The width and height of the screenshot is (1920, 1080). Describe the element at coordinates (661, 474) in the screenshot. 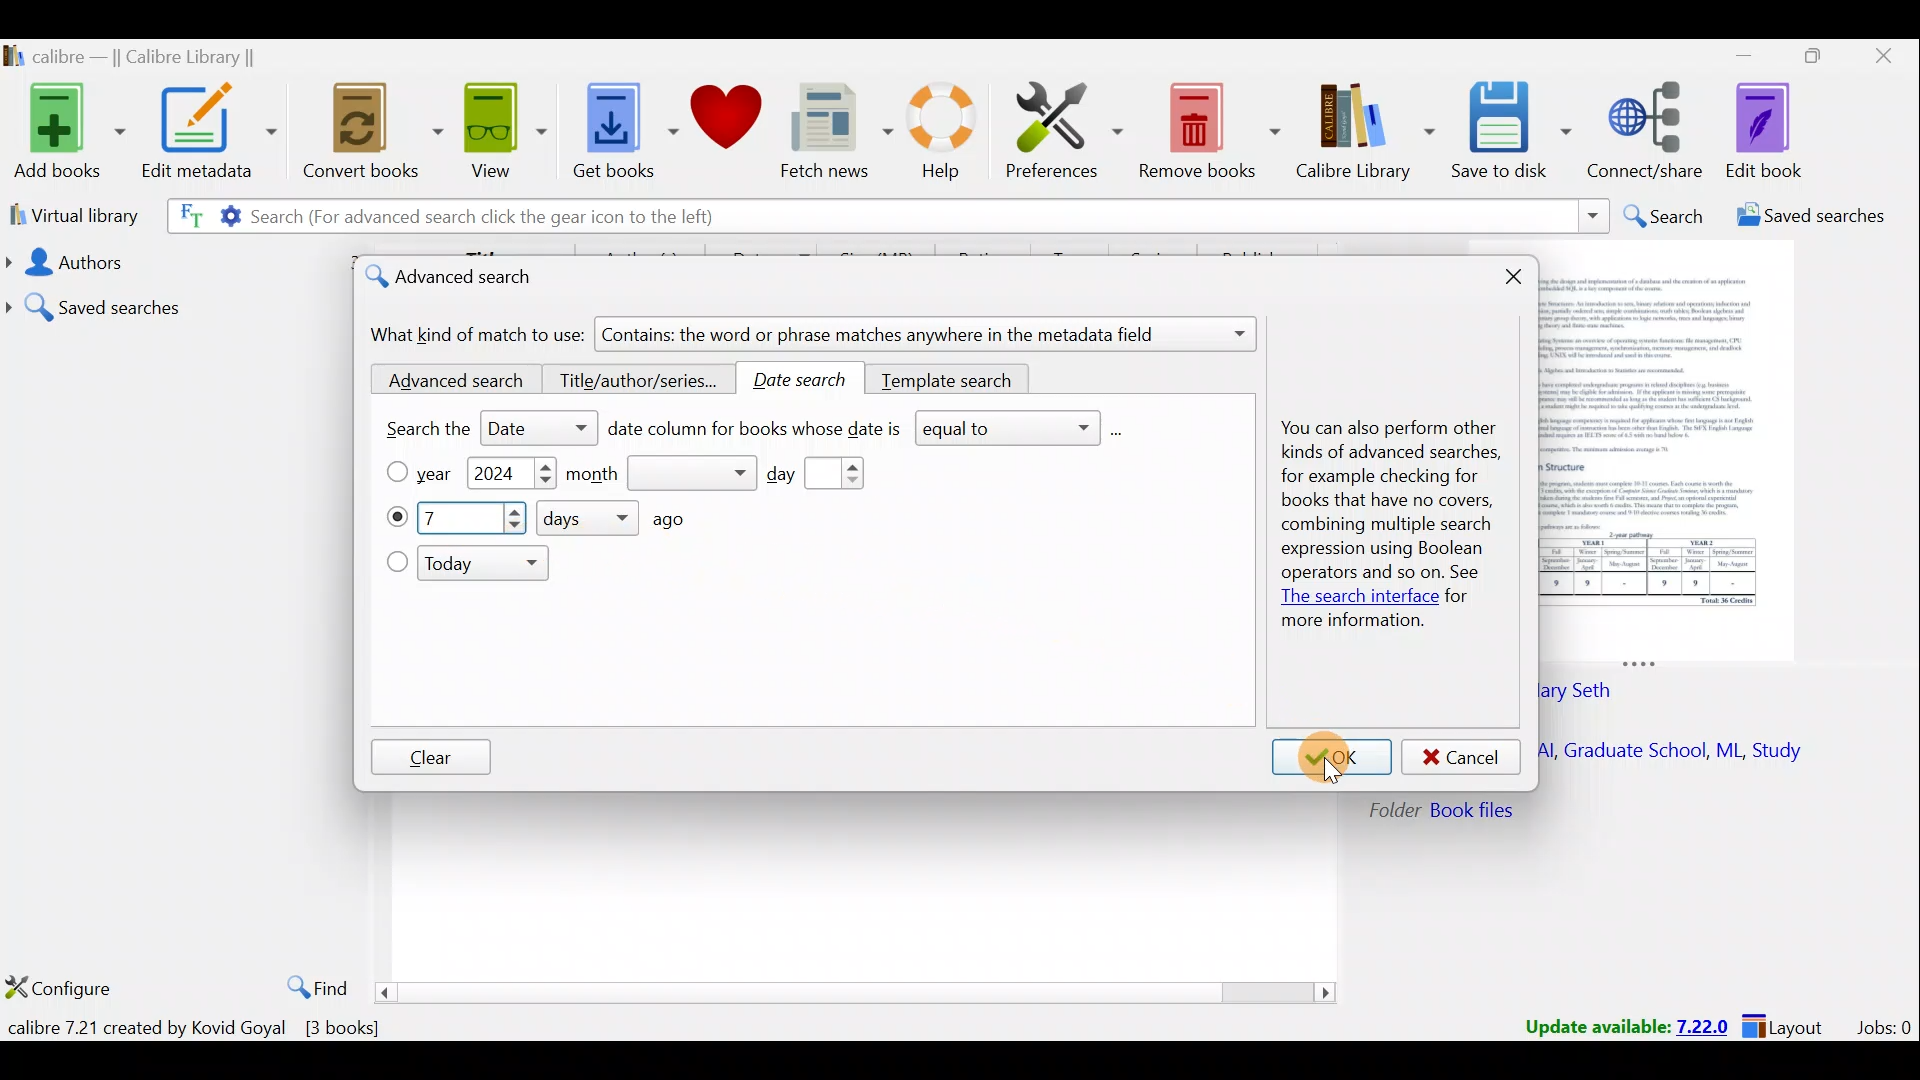

I see `Month` at that location.